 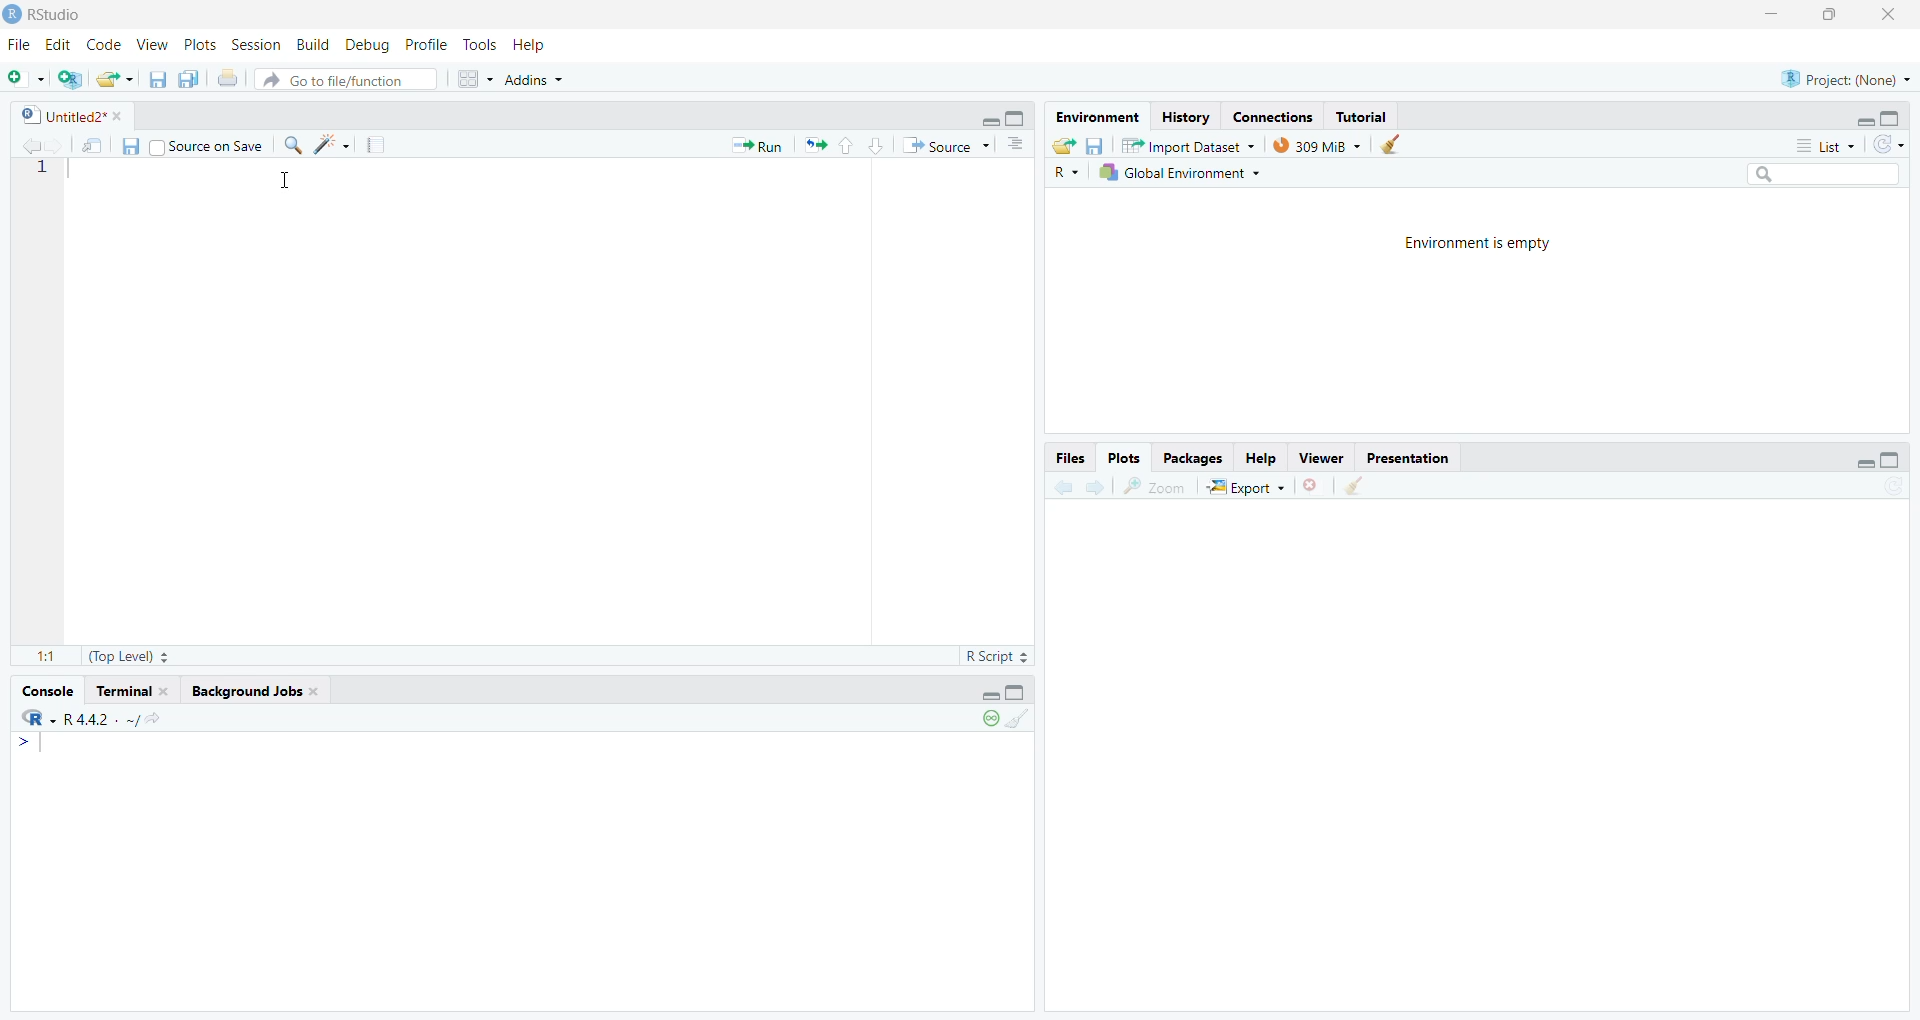 I want to click on loop, so click(x=984, y=723).